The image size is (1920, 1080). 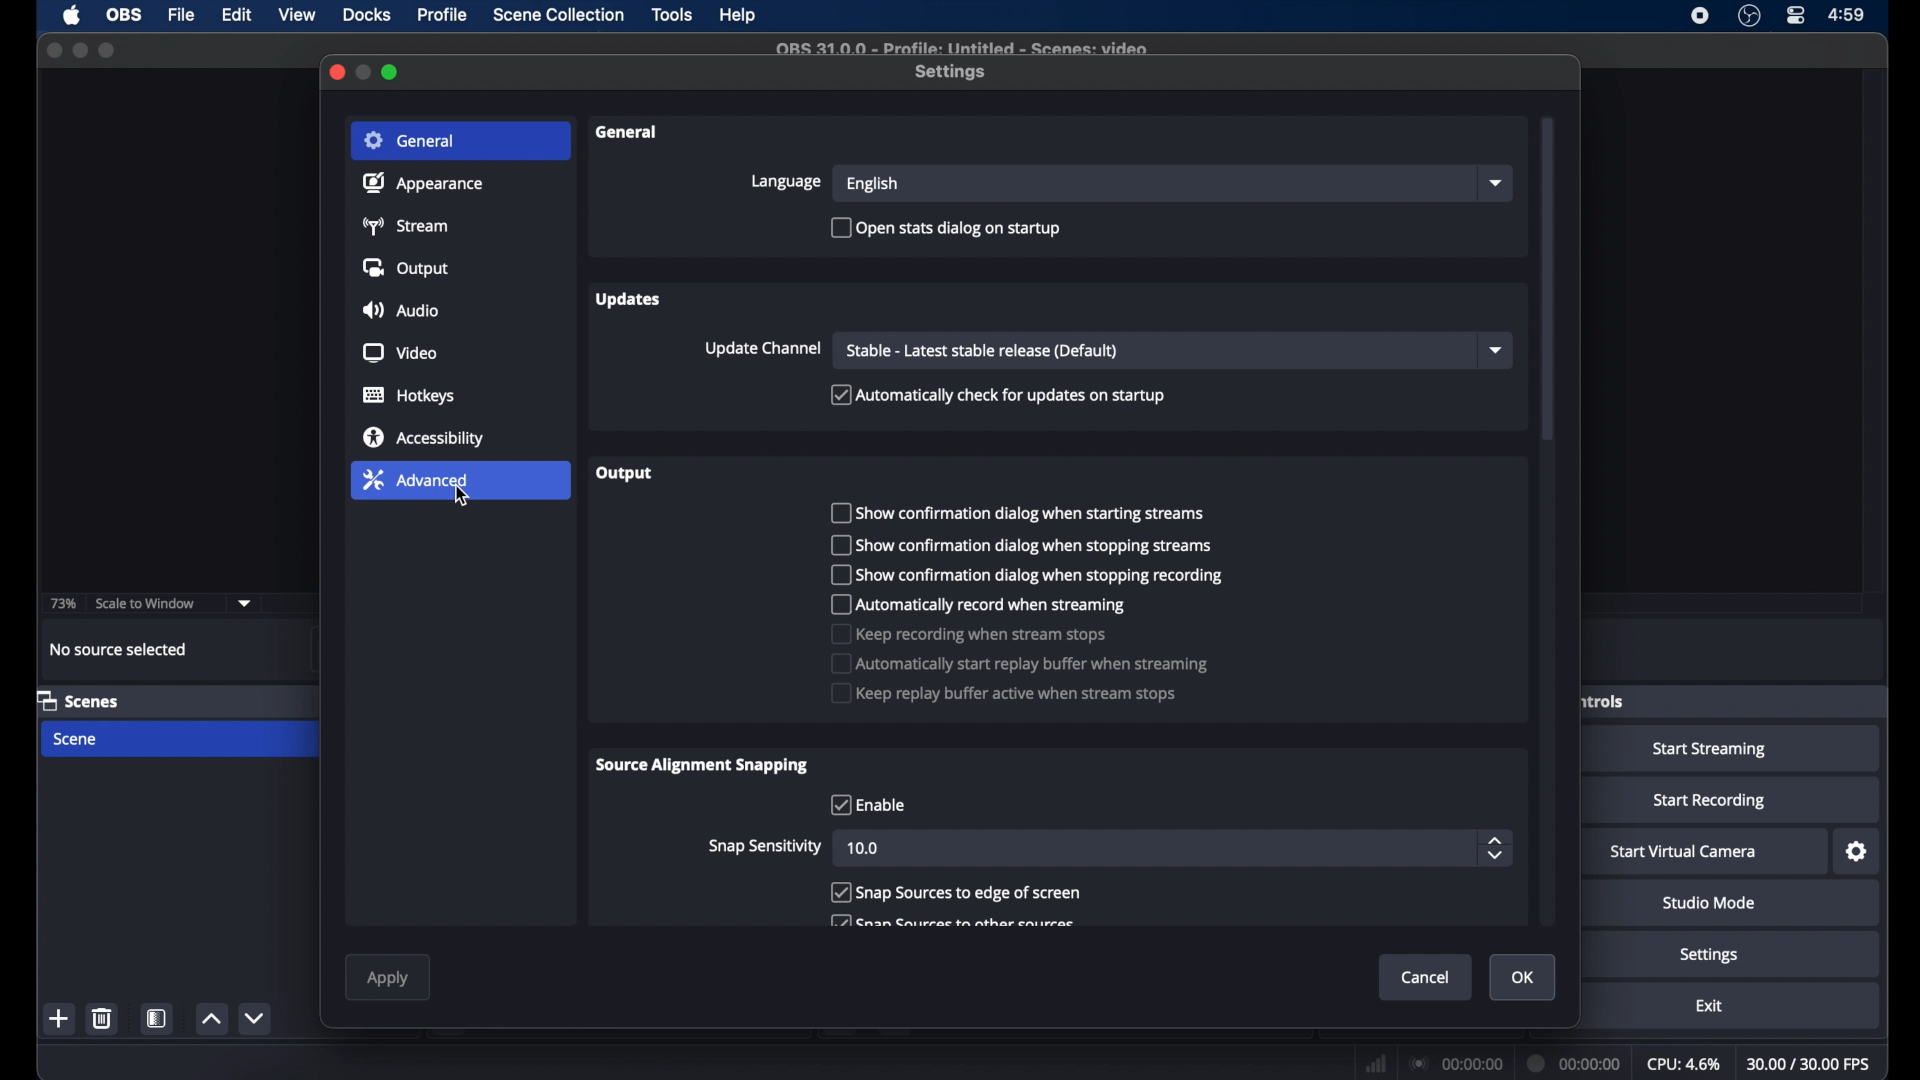 What do you see at coordinates (298, 15) in the screenshot?
I see `view` at bounding box center [298, 15].